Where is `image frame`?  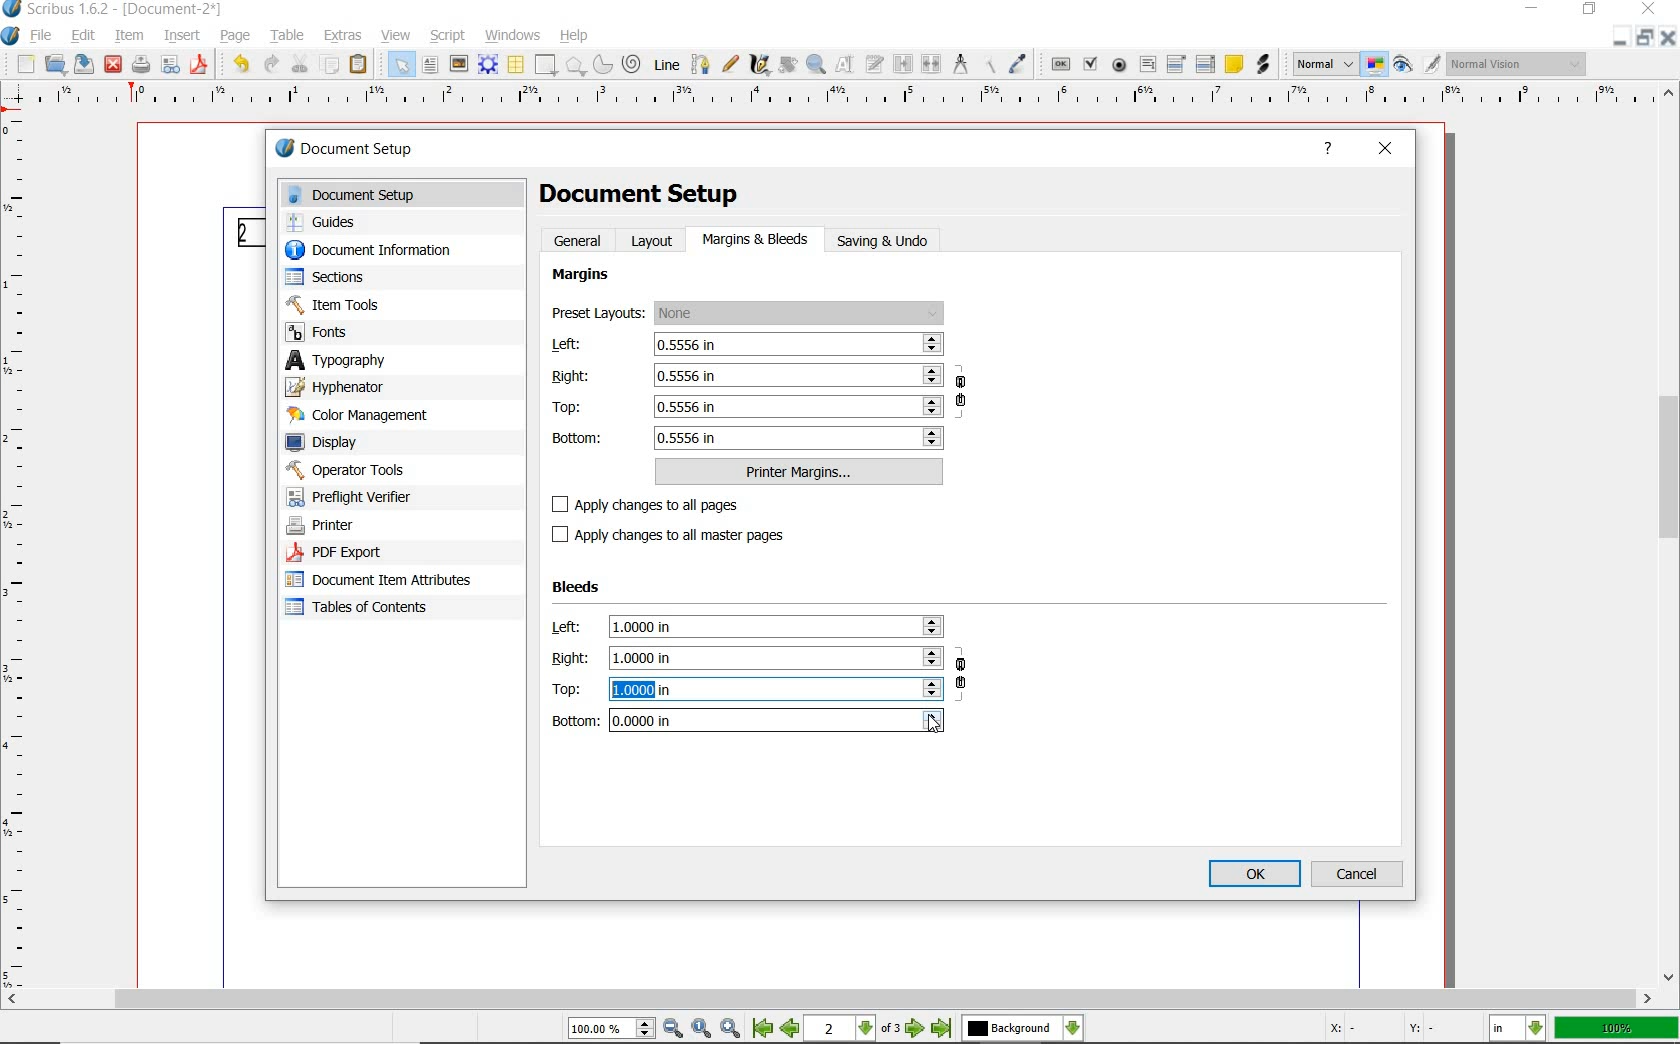 image frame is located at coordinates (457, 65).